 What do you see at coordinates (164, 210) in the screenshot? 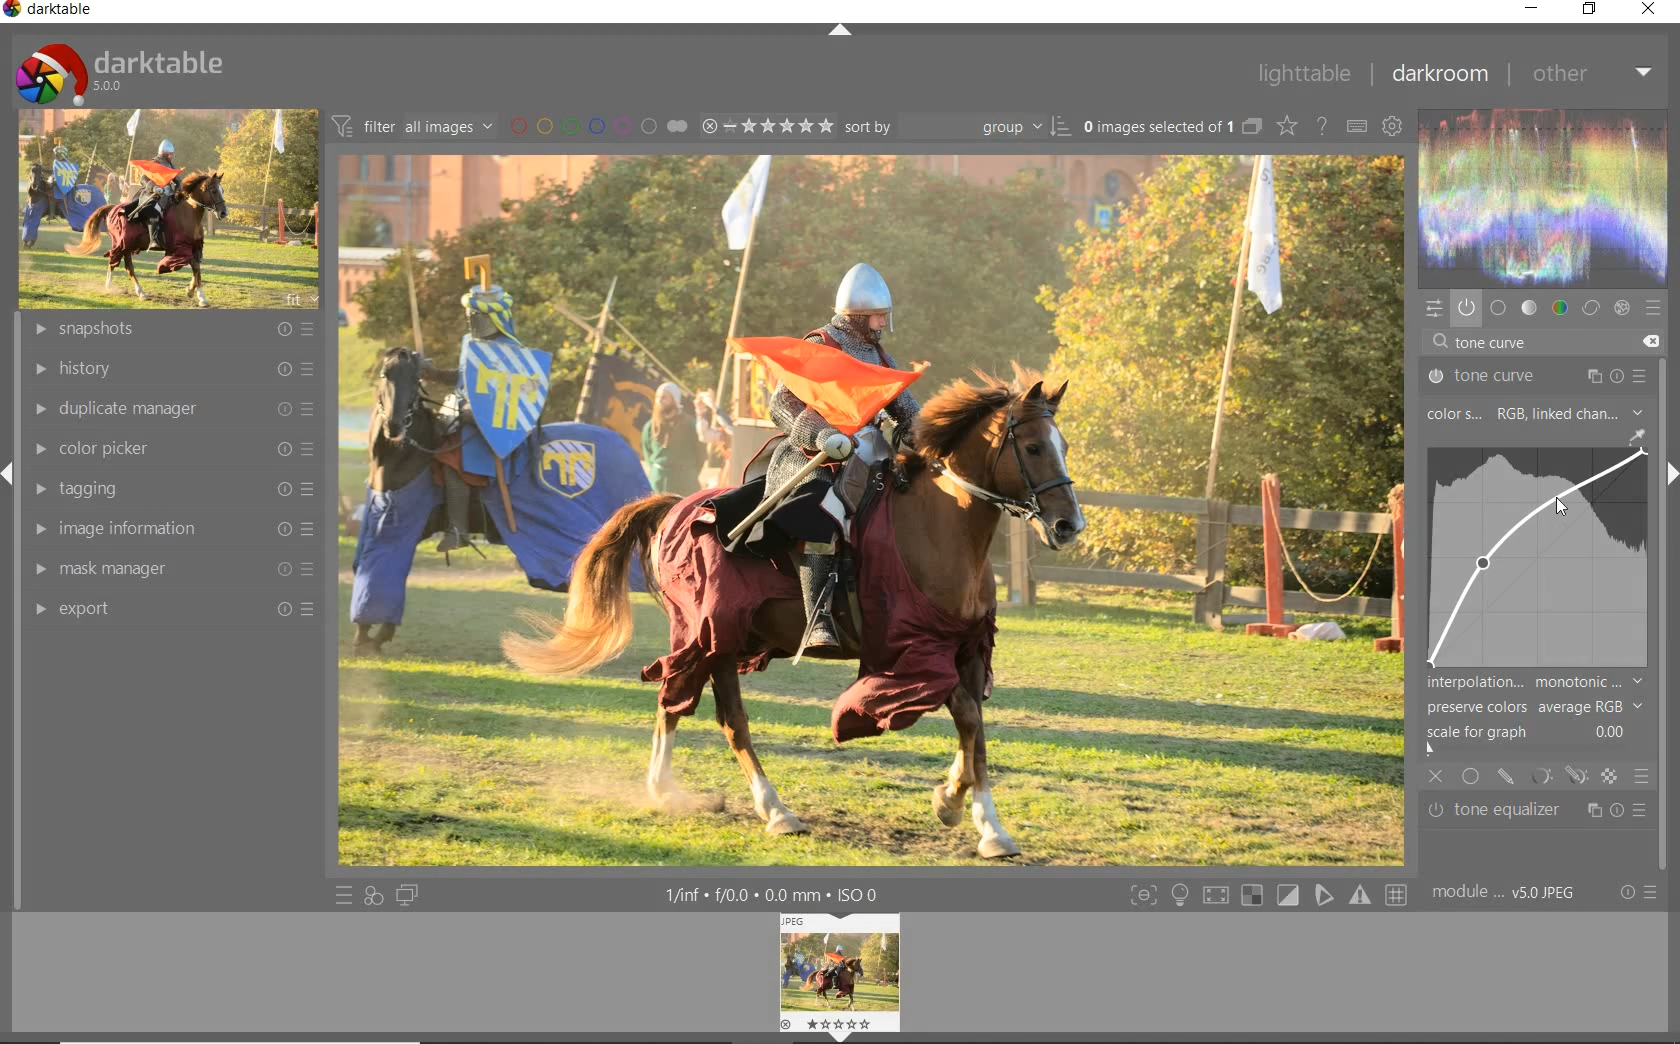
I see `image` at bounding box center [164, 210].